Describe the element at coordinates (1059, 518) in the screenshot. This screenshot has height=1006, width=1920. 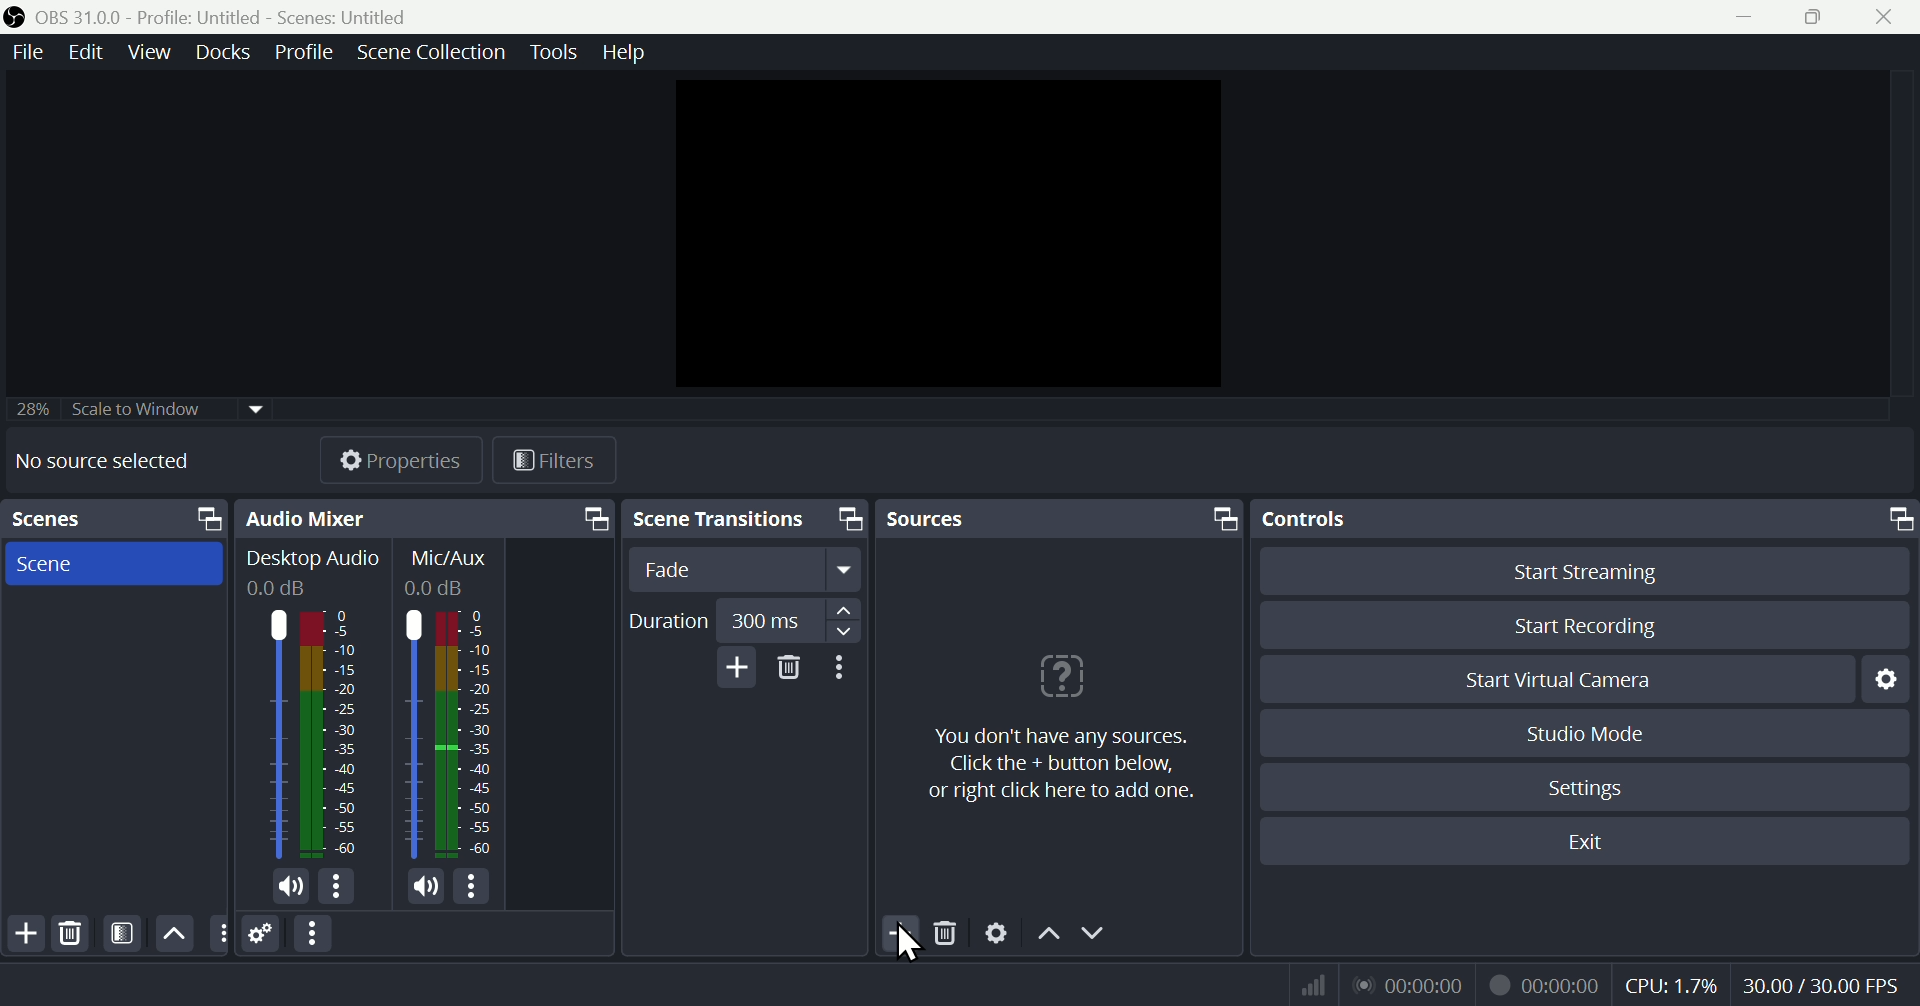
I see `Sources` at that location.